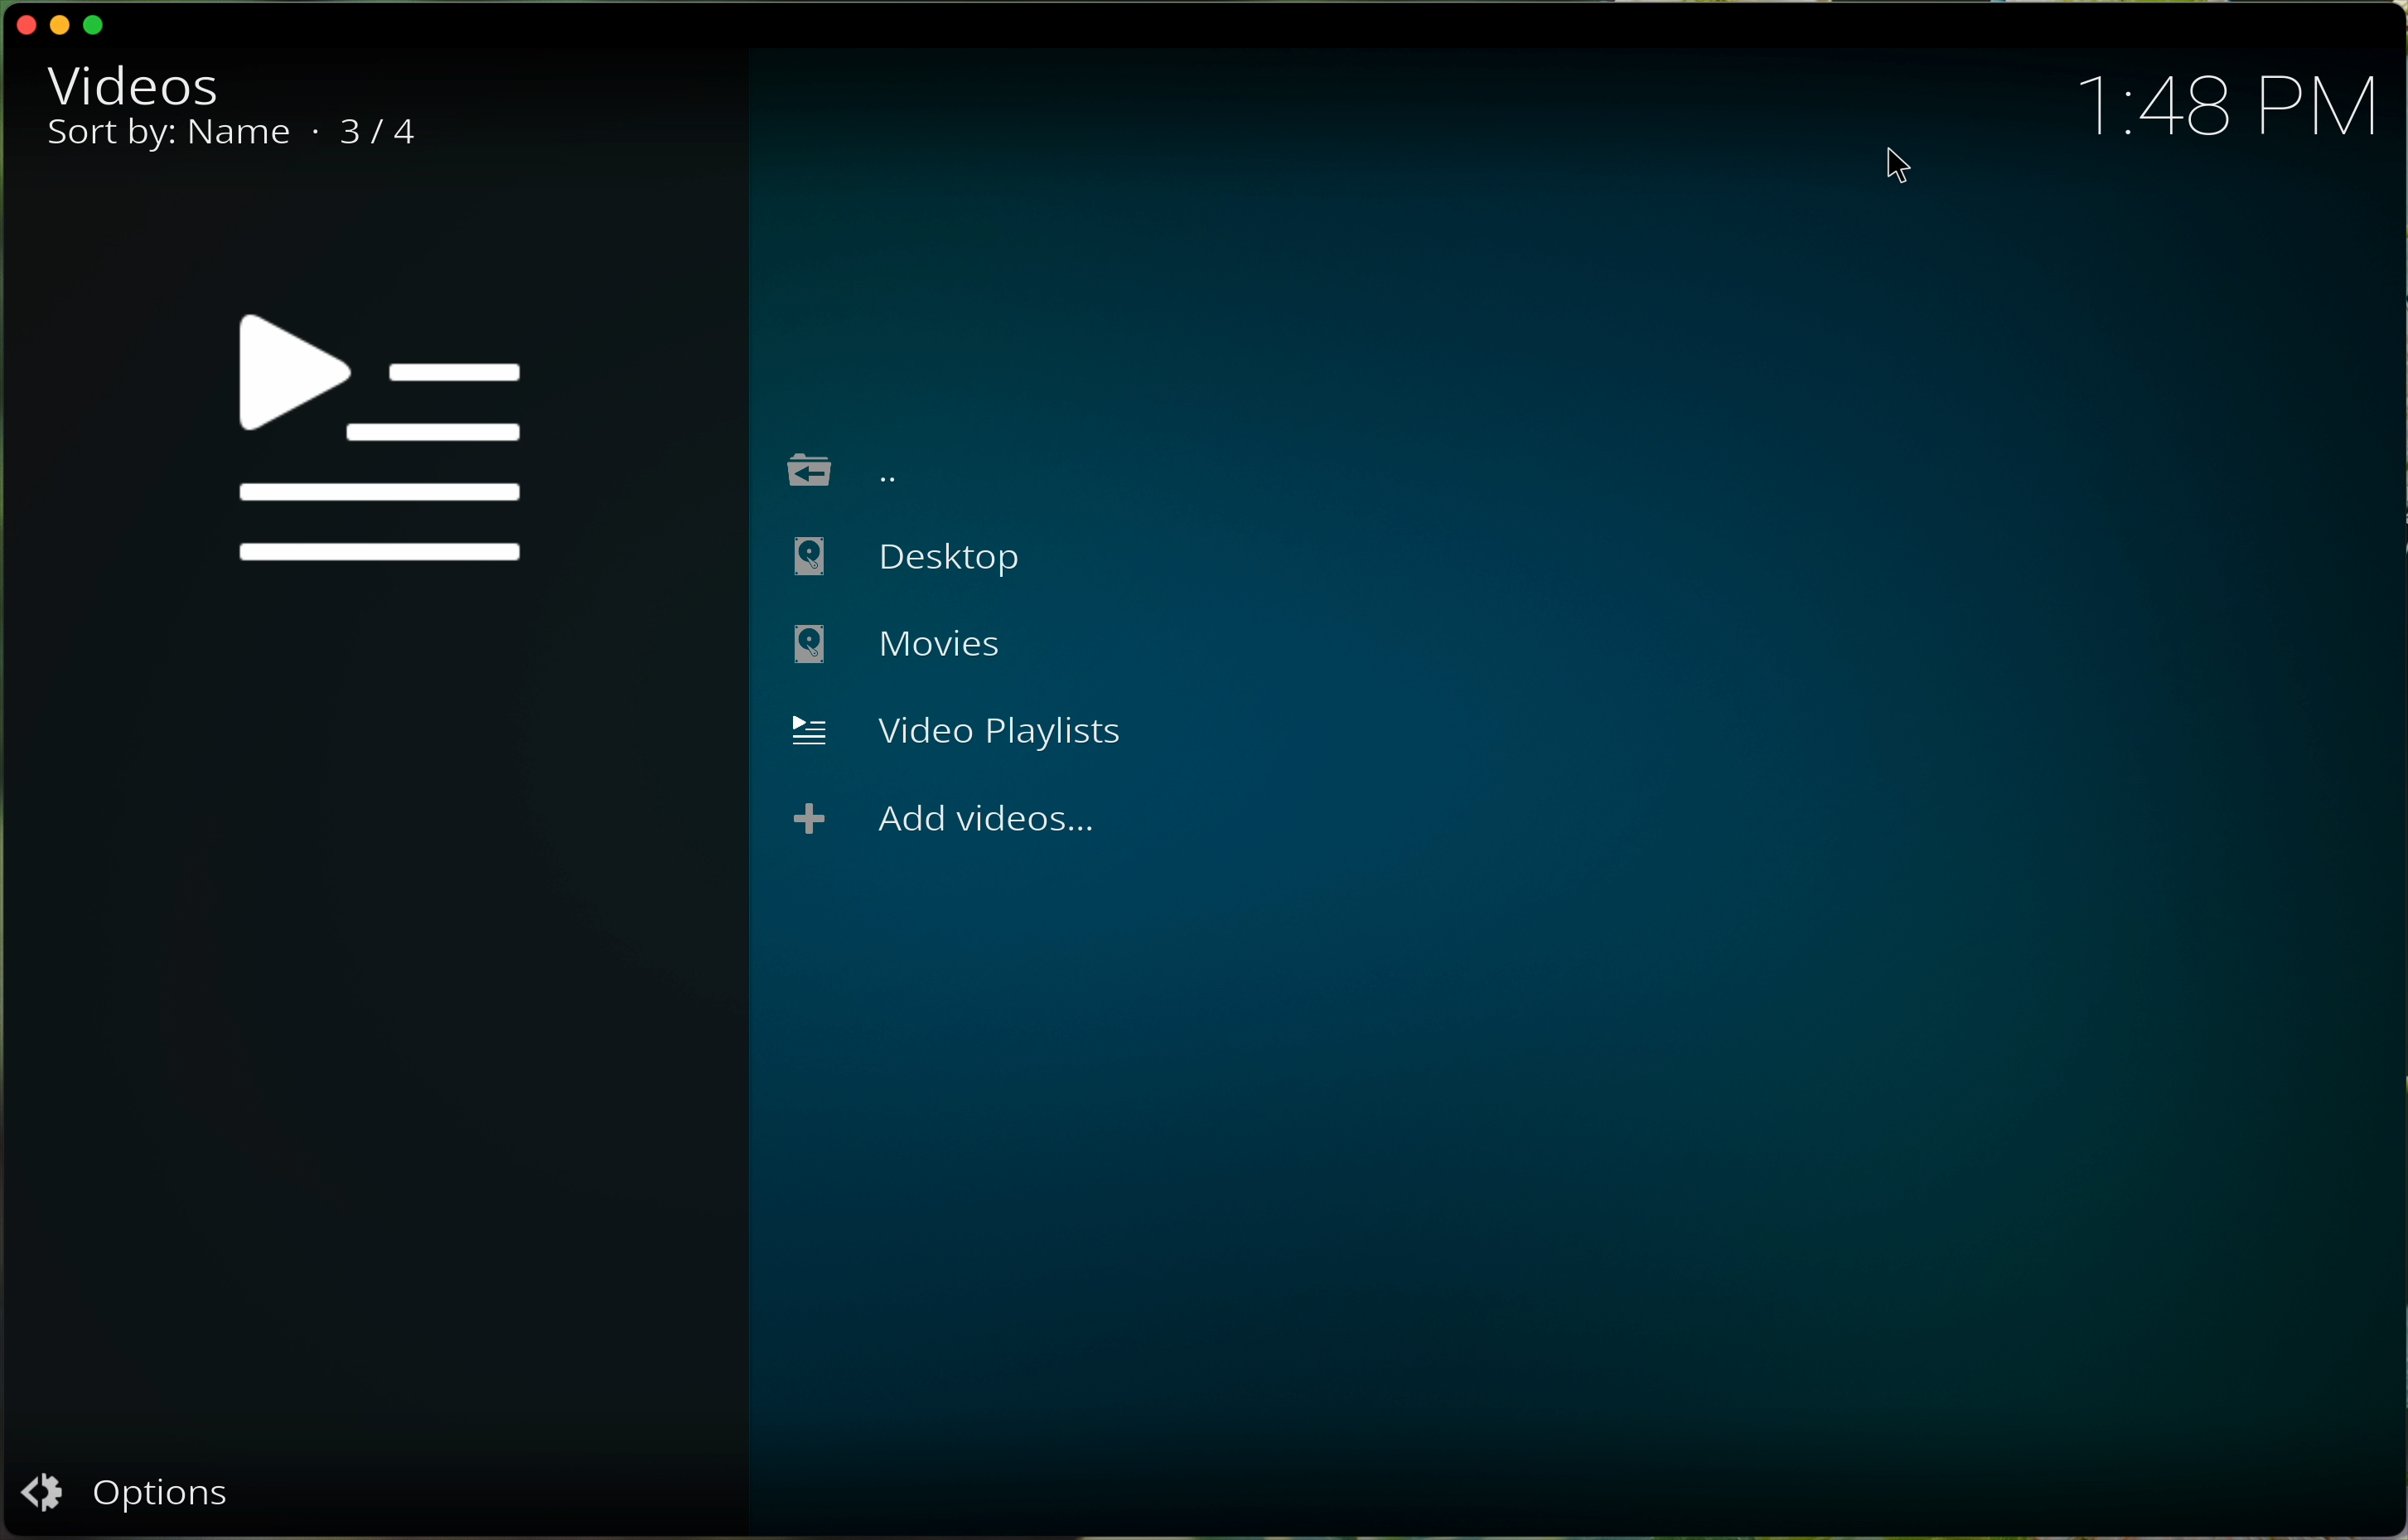 This screenshot has width=2408, height=1540. What do you see at coordinates (2241, 103) in the screenshot?
I see `1:48 PM` at bounding box center [2241, 103].